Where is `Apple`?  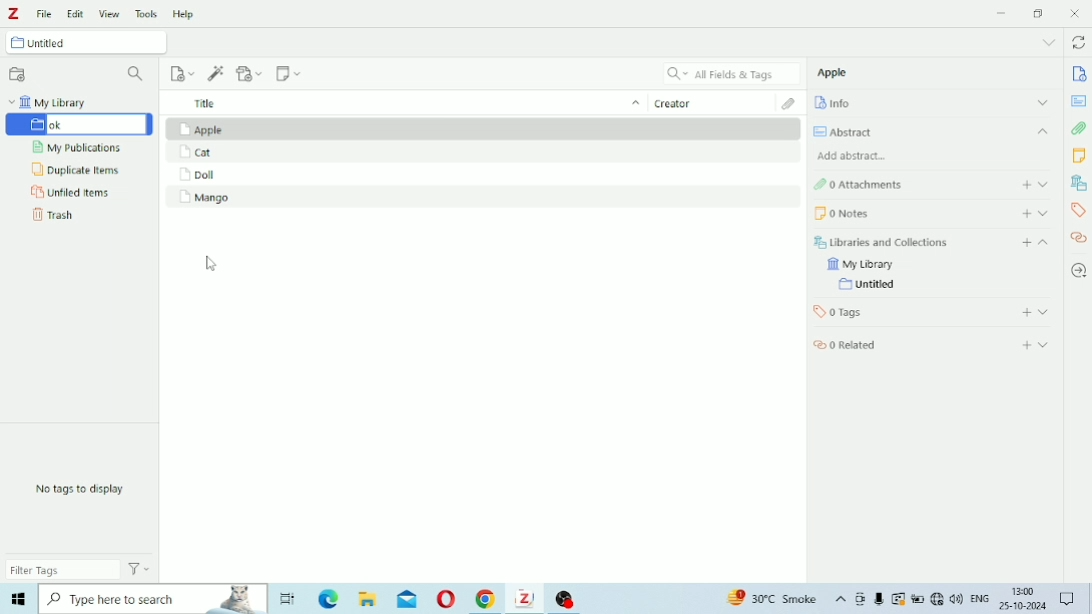 Apple is located at coordinates (207, 129).